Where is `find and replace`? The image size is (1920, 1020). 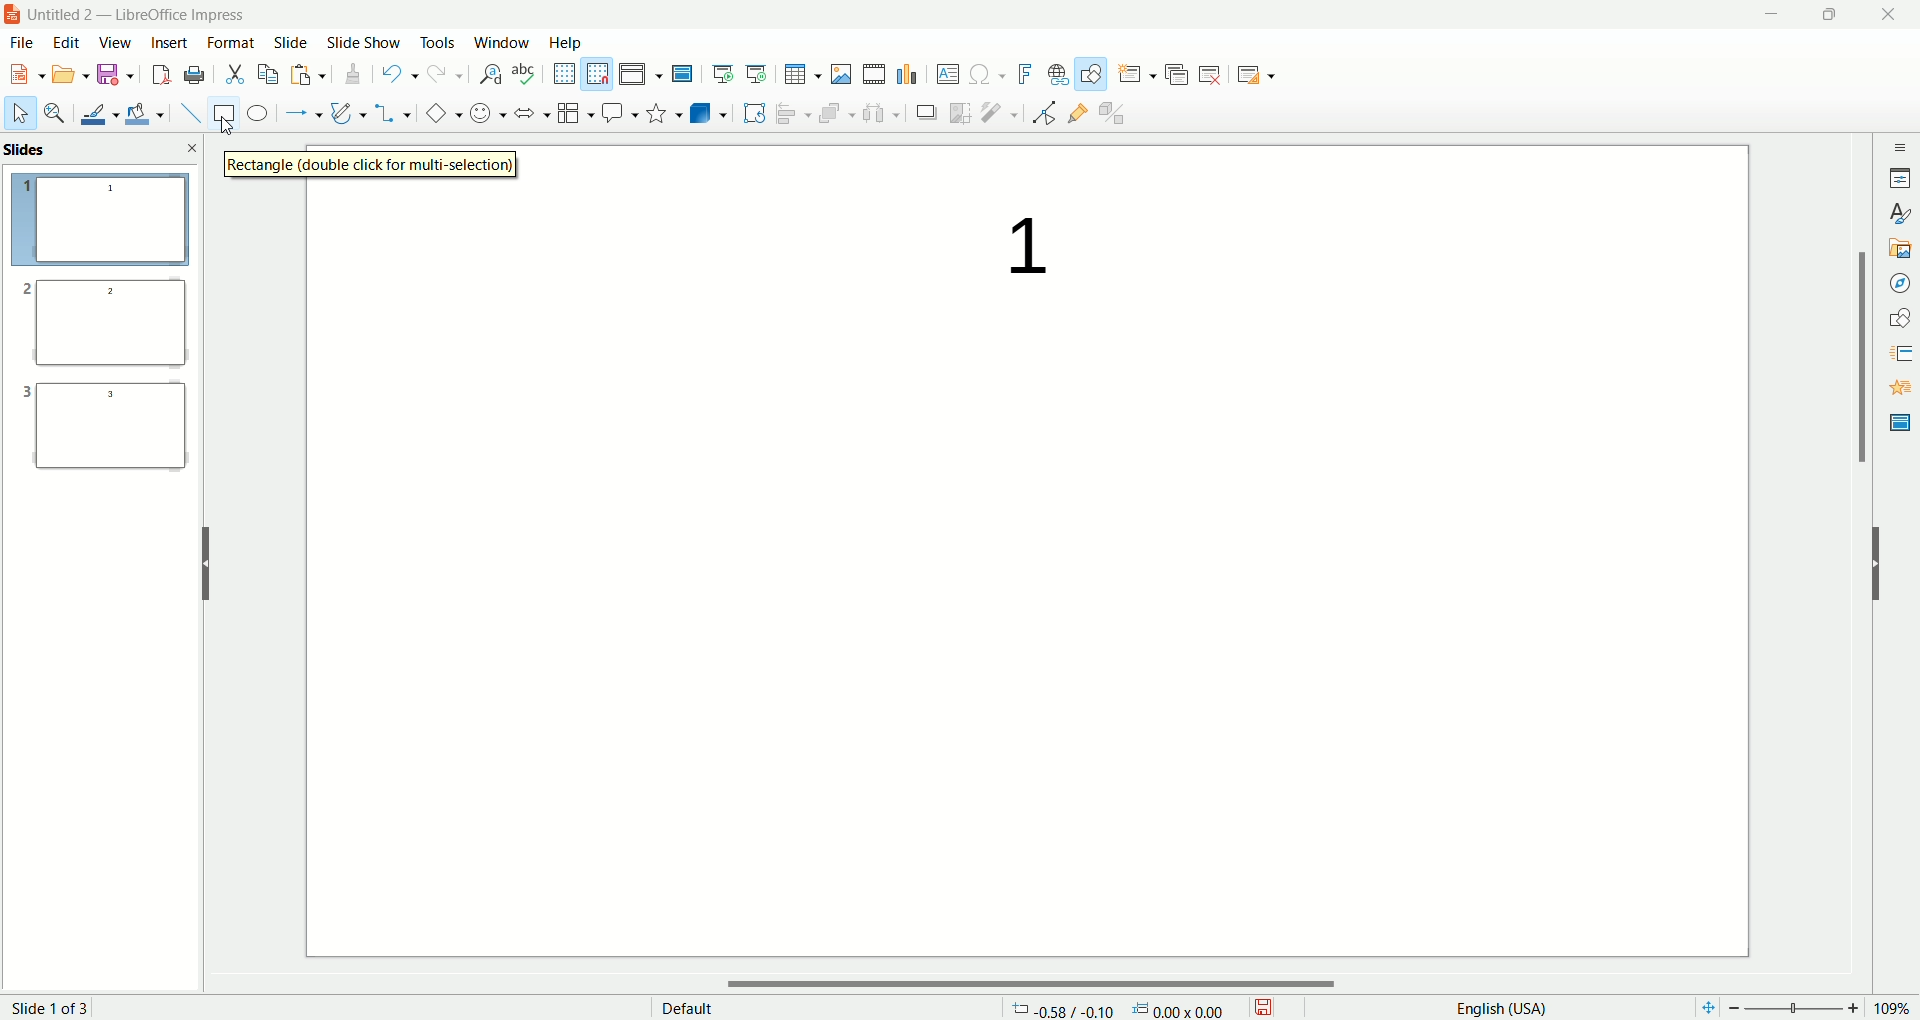
find and replace is located at coordinates (488, 76).